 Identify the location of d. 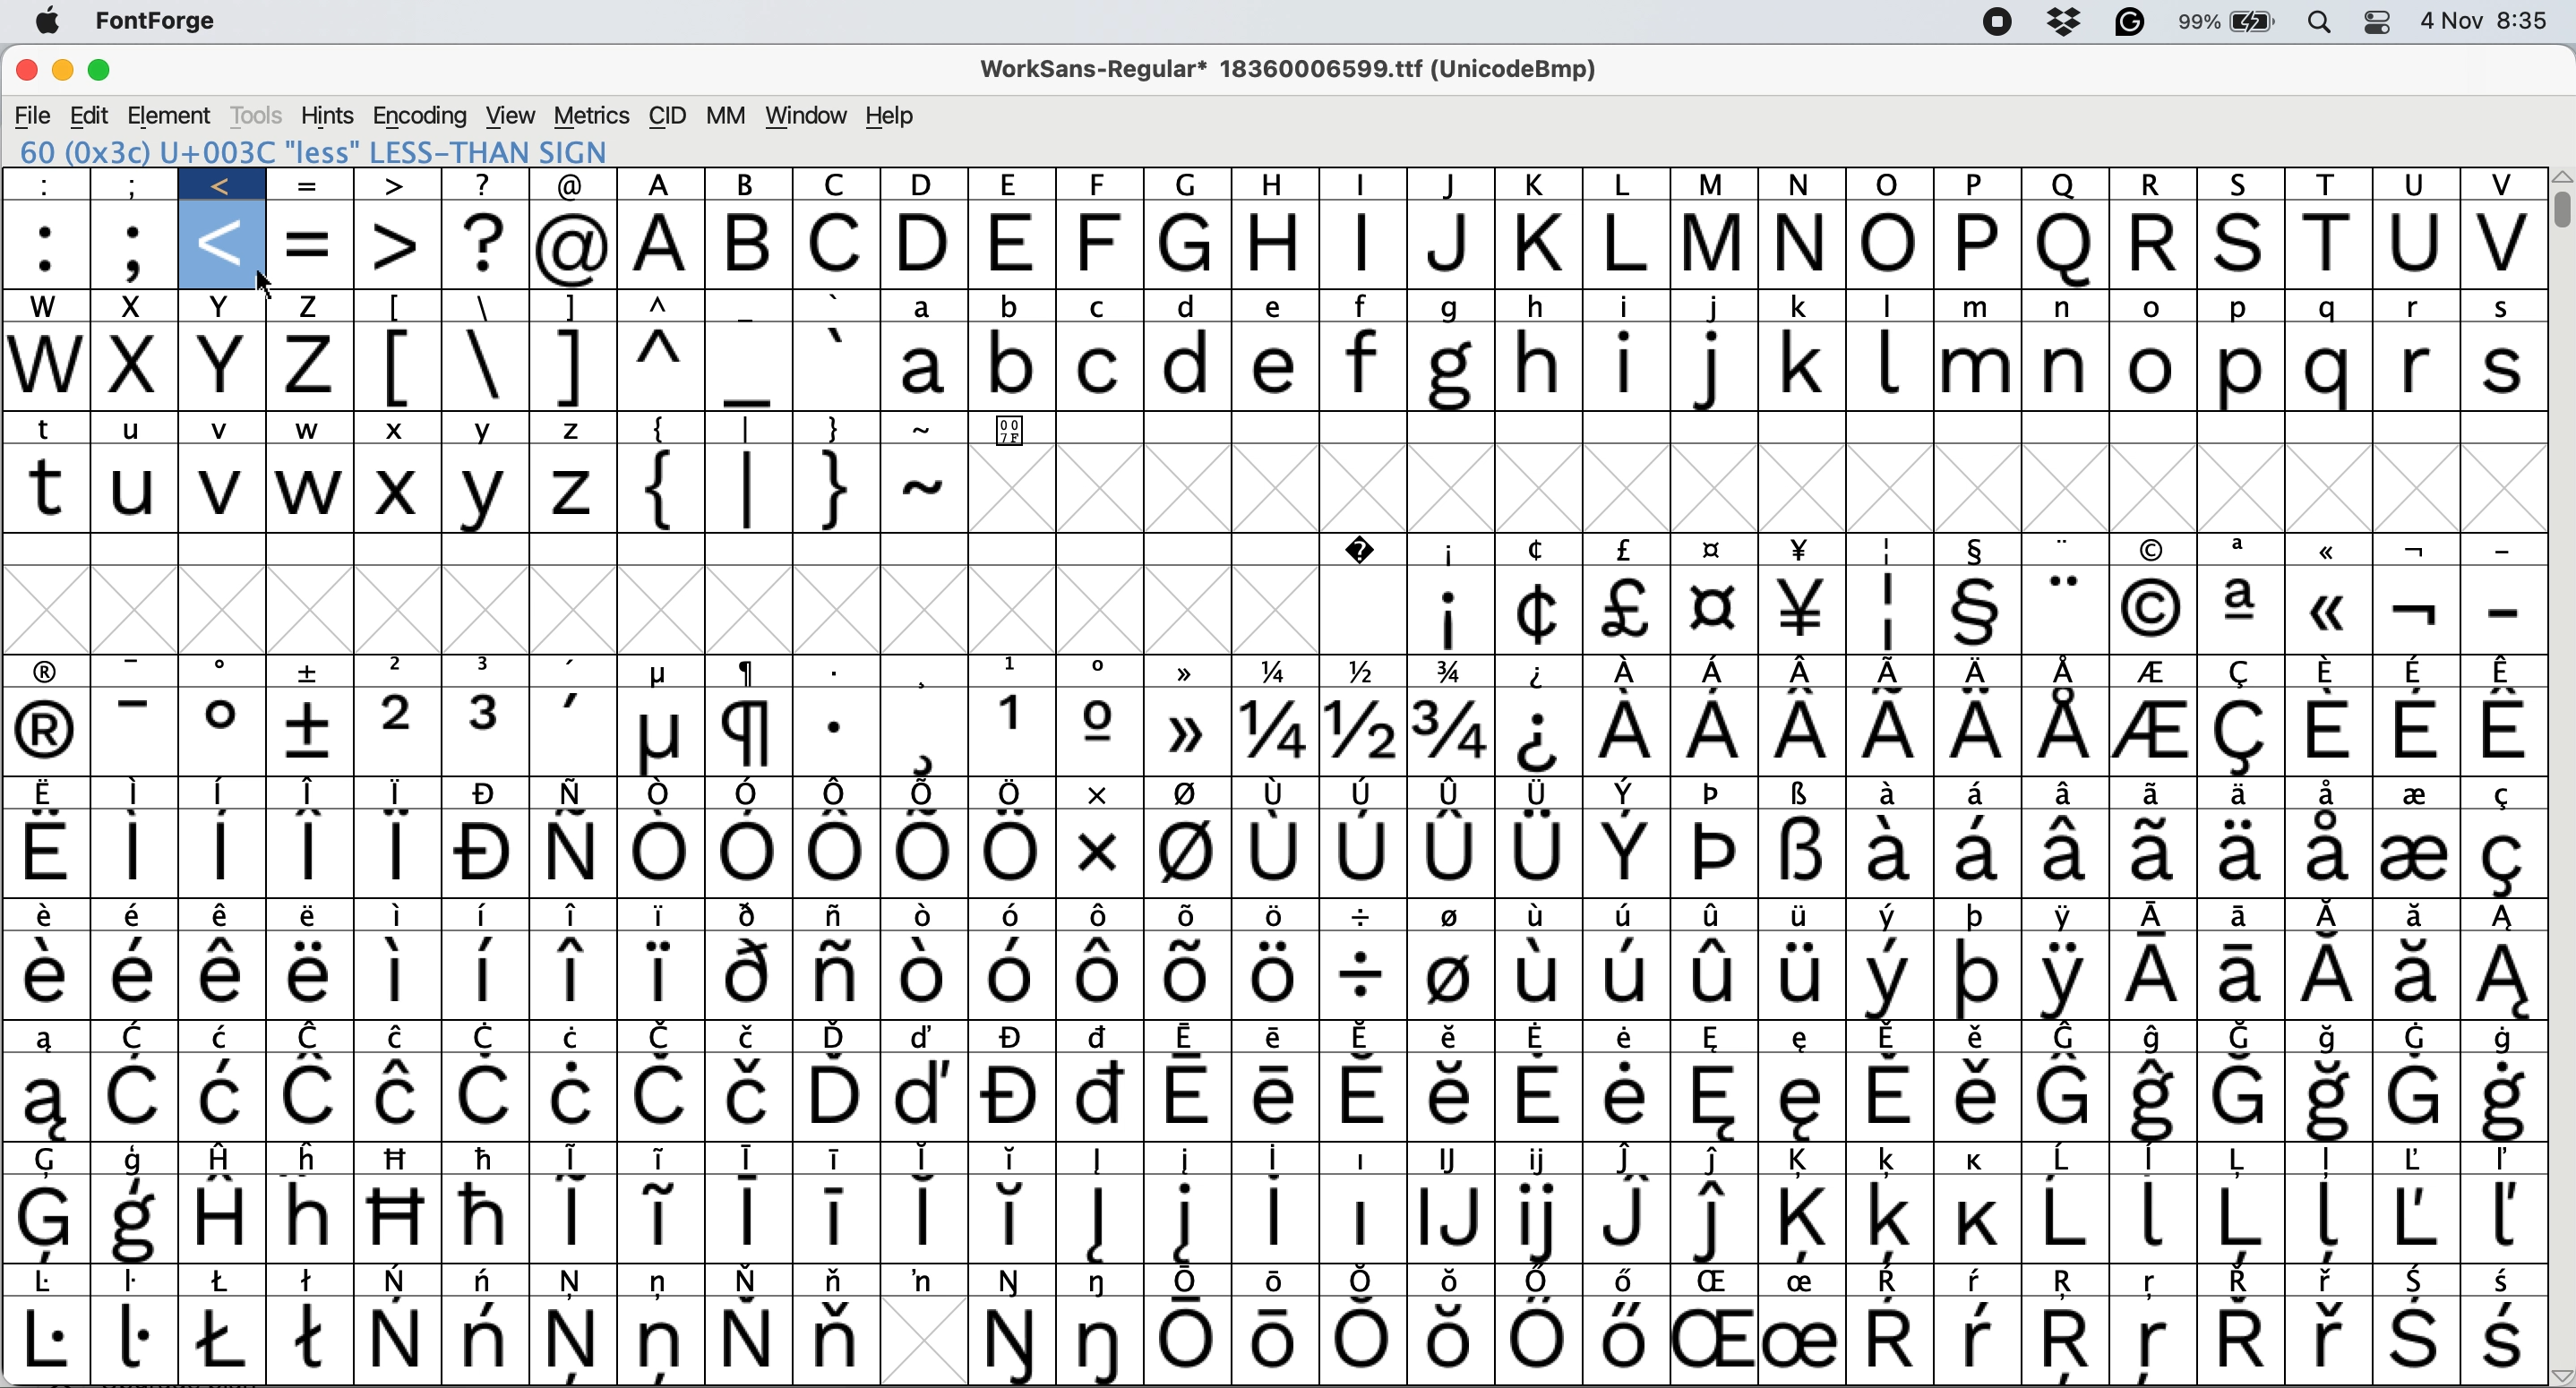
(1184, 307).